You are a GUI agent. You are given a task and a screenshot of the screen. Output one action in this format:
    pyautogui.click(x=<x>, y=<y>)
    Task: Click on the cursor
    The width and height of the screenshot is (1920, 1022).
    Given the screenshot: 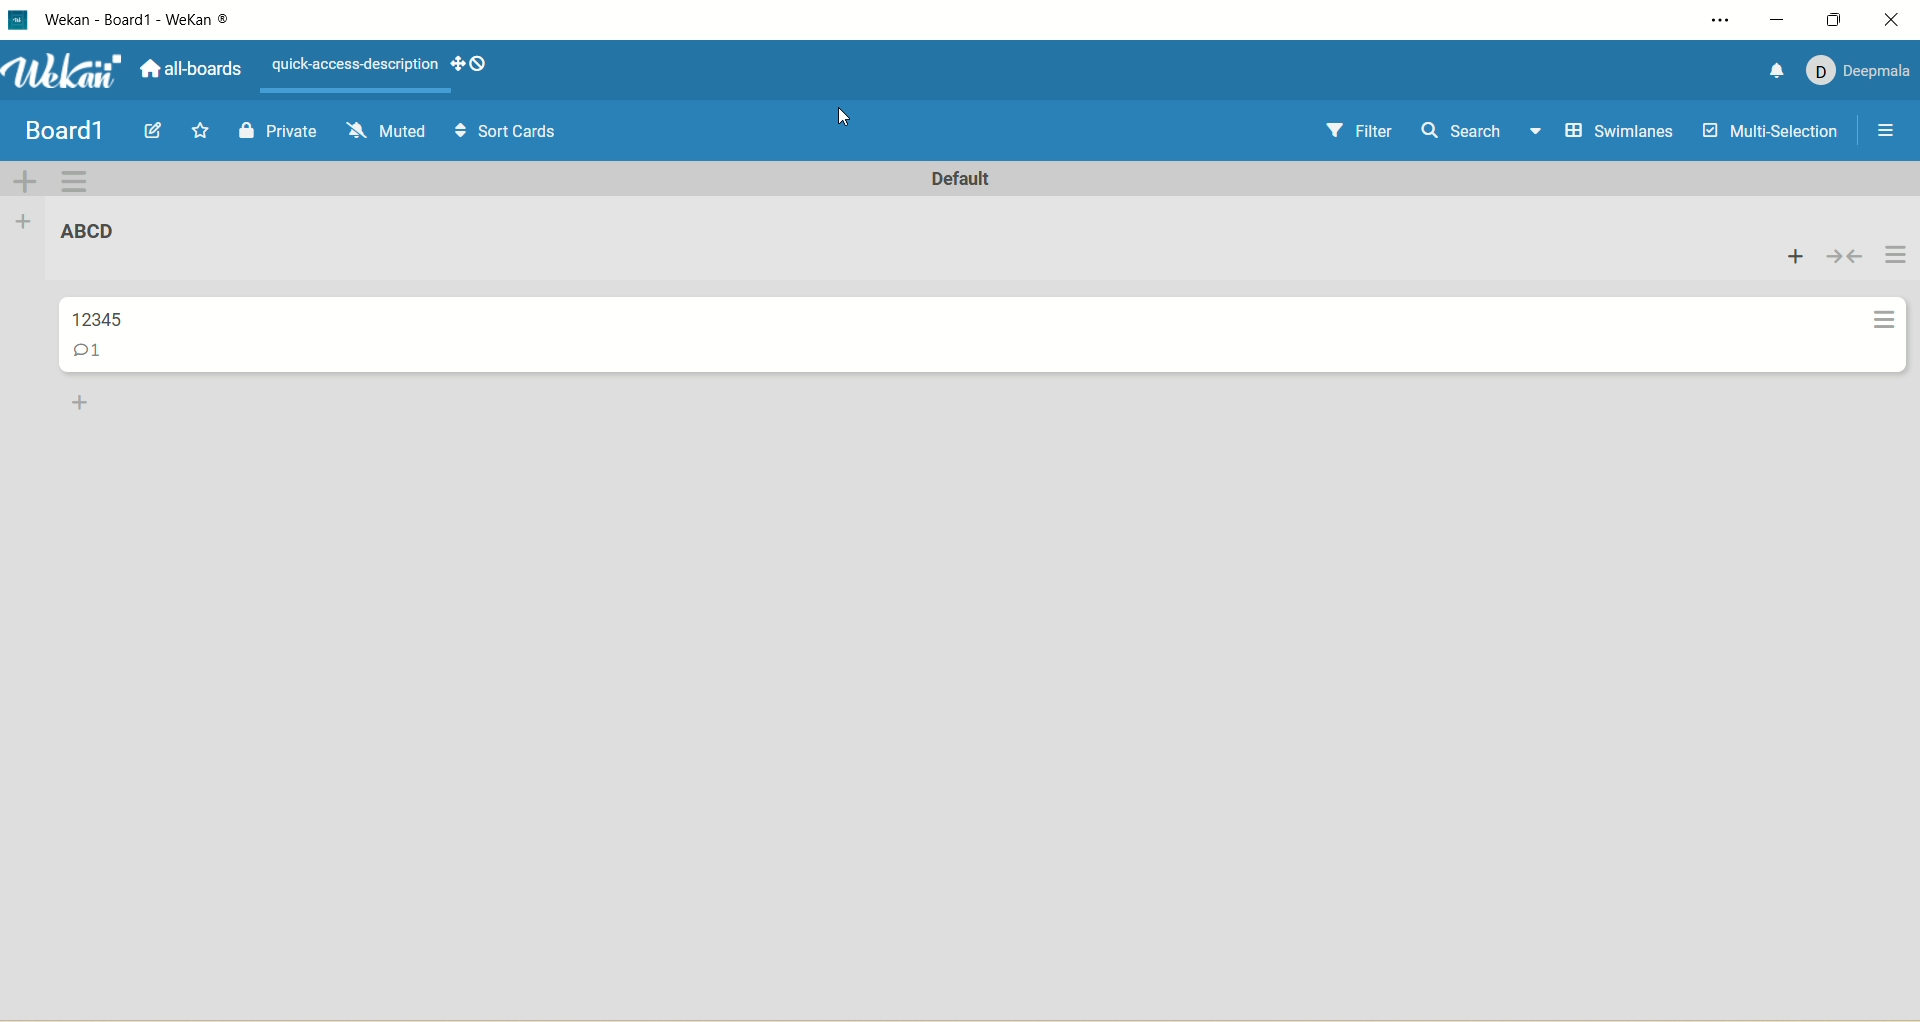 What is the action you would take?
    pyautogui.click(x=847, y=120)
    